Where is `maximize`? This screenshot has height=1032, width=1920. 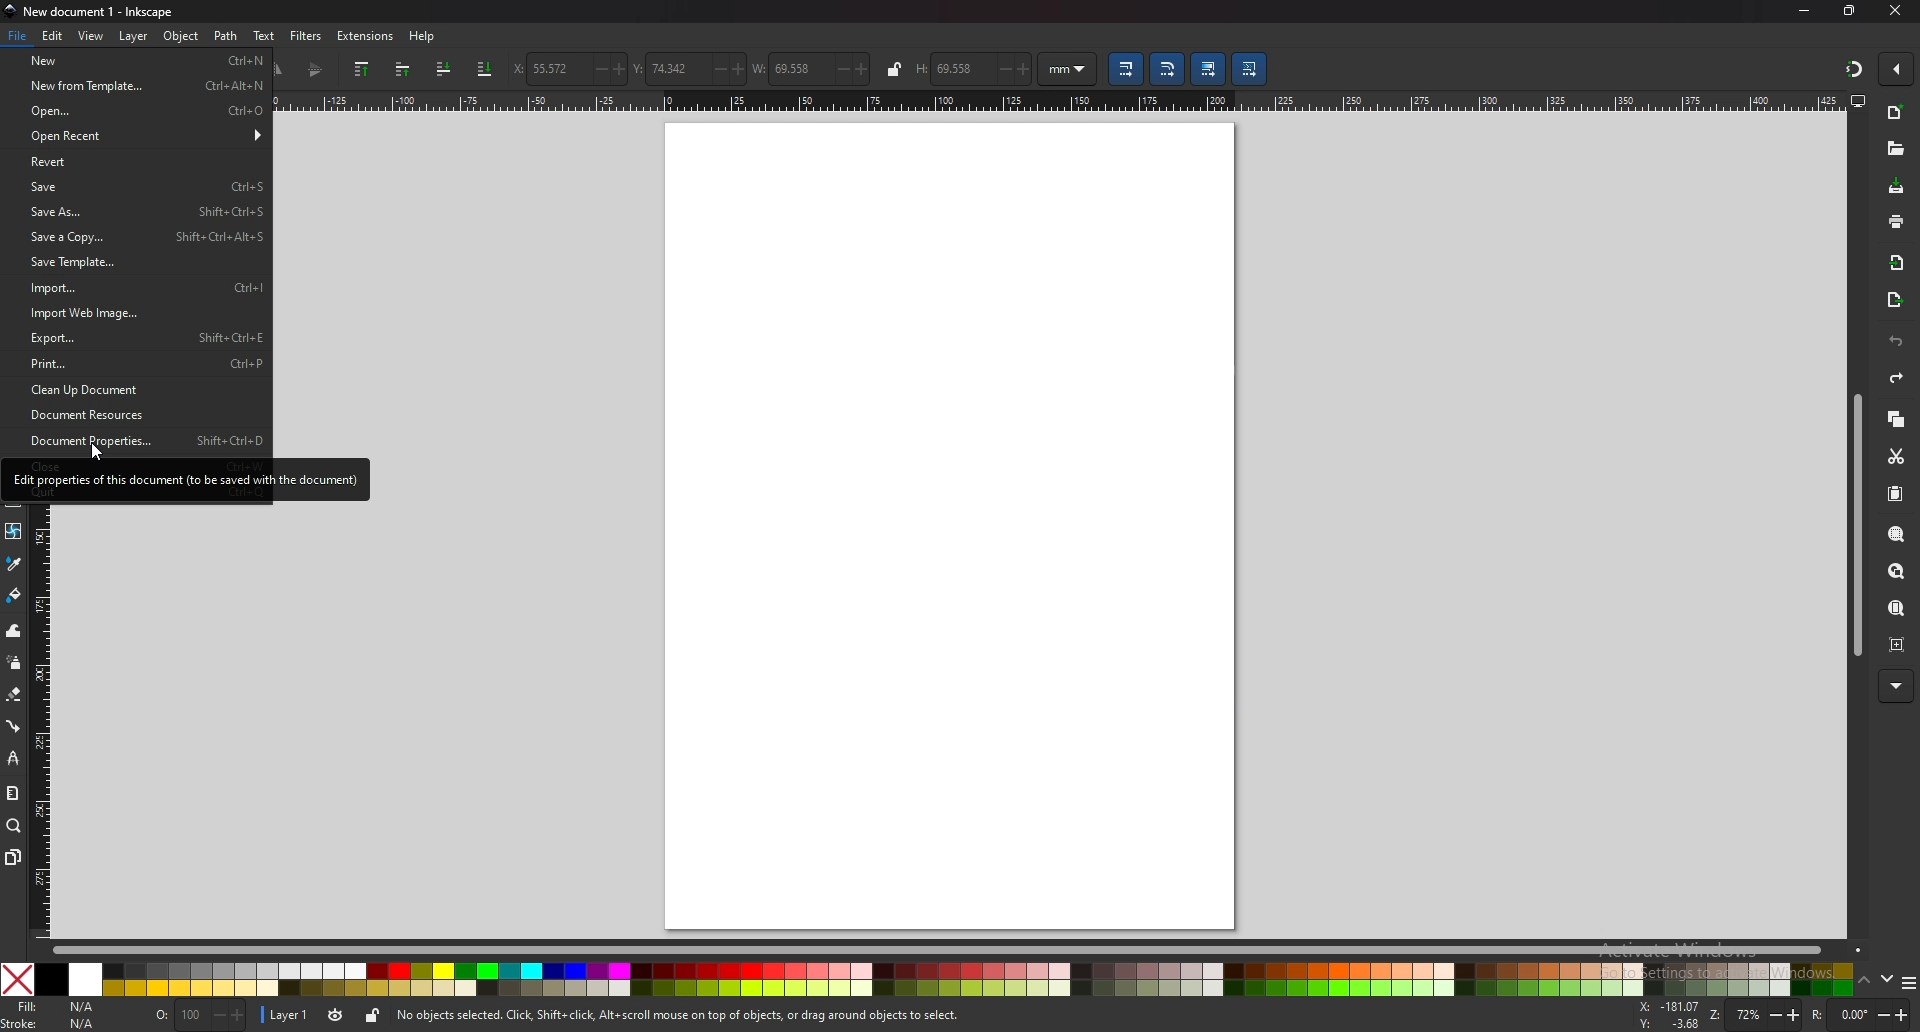
maximize is located at coordinates (1850, 12).